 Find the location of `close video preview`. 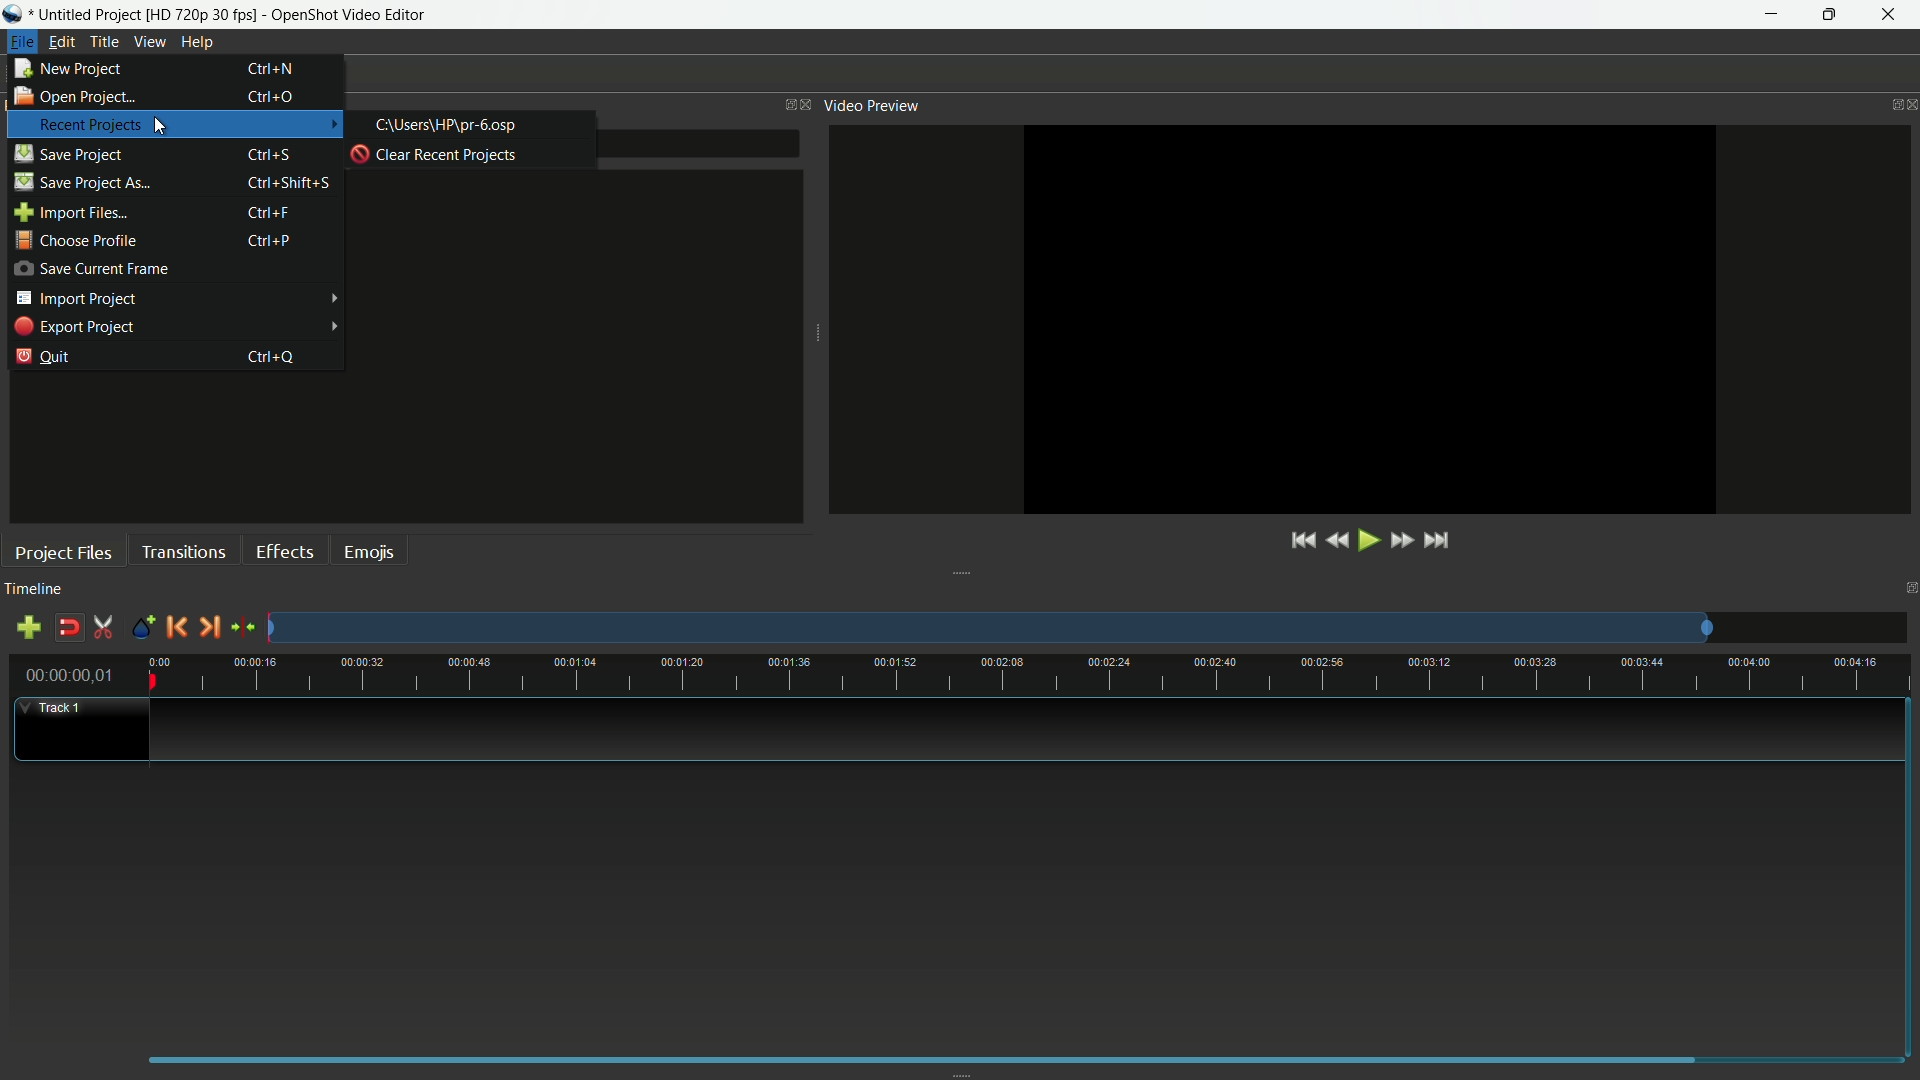

close video preview is located at coordinates (1908, 106).